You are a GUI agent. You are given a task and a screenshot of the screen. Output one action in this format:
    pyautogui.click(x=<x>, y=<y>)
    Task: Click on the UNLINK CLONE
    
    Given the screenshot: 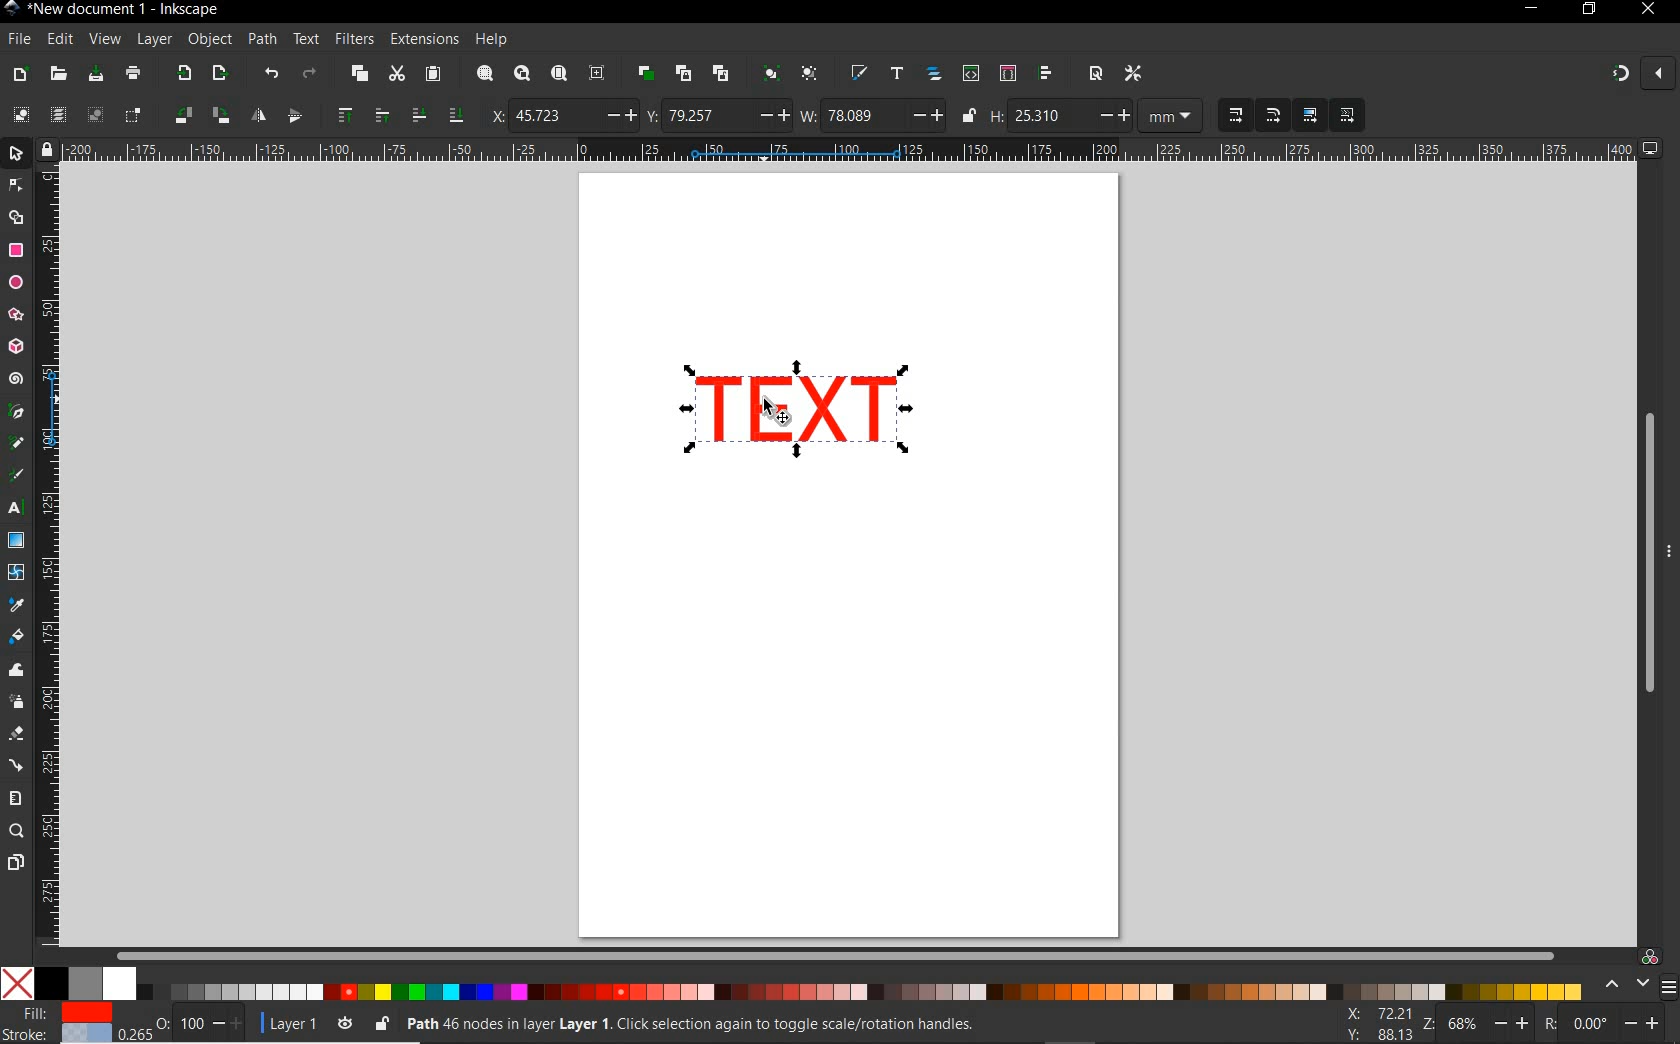 What is the action you would take?
    pyautogui.click(x=721, y=75)
    